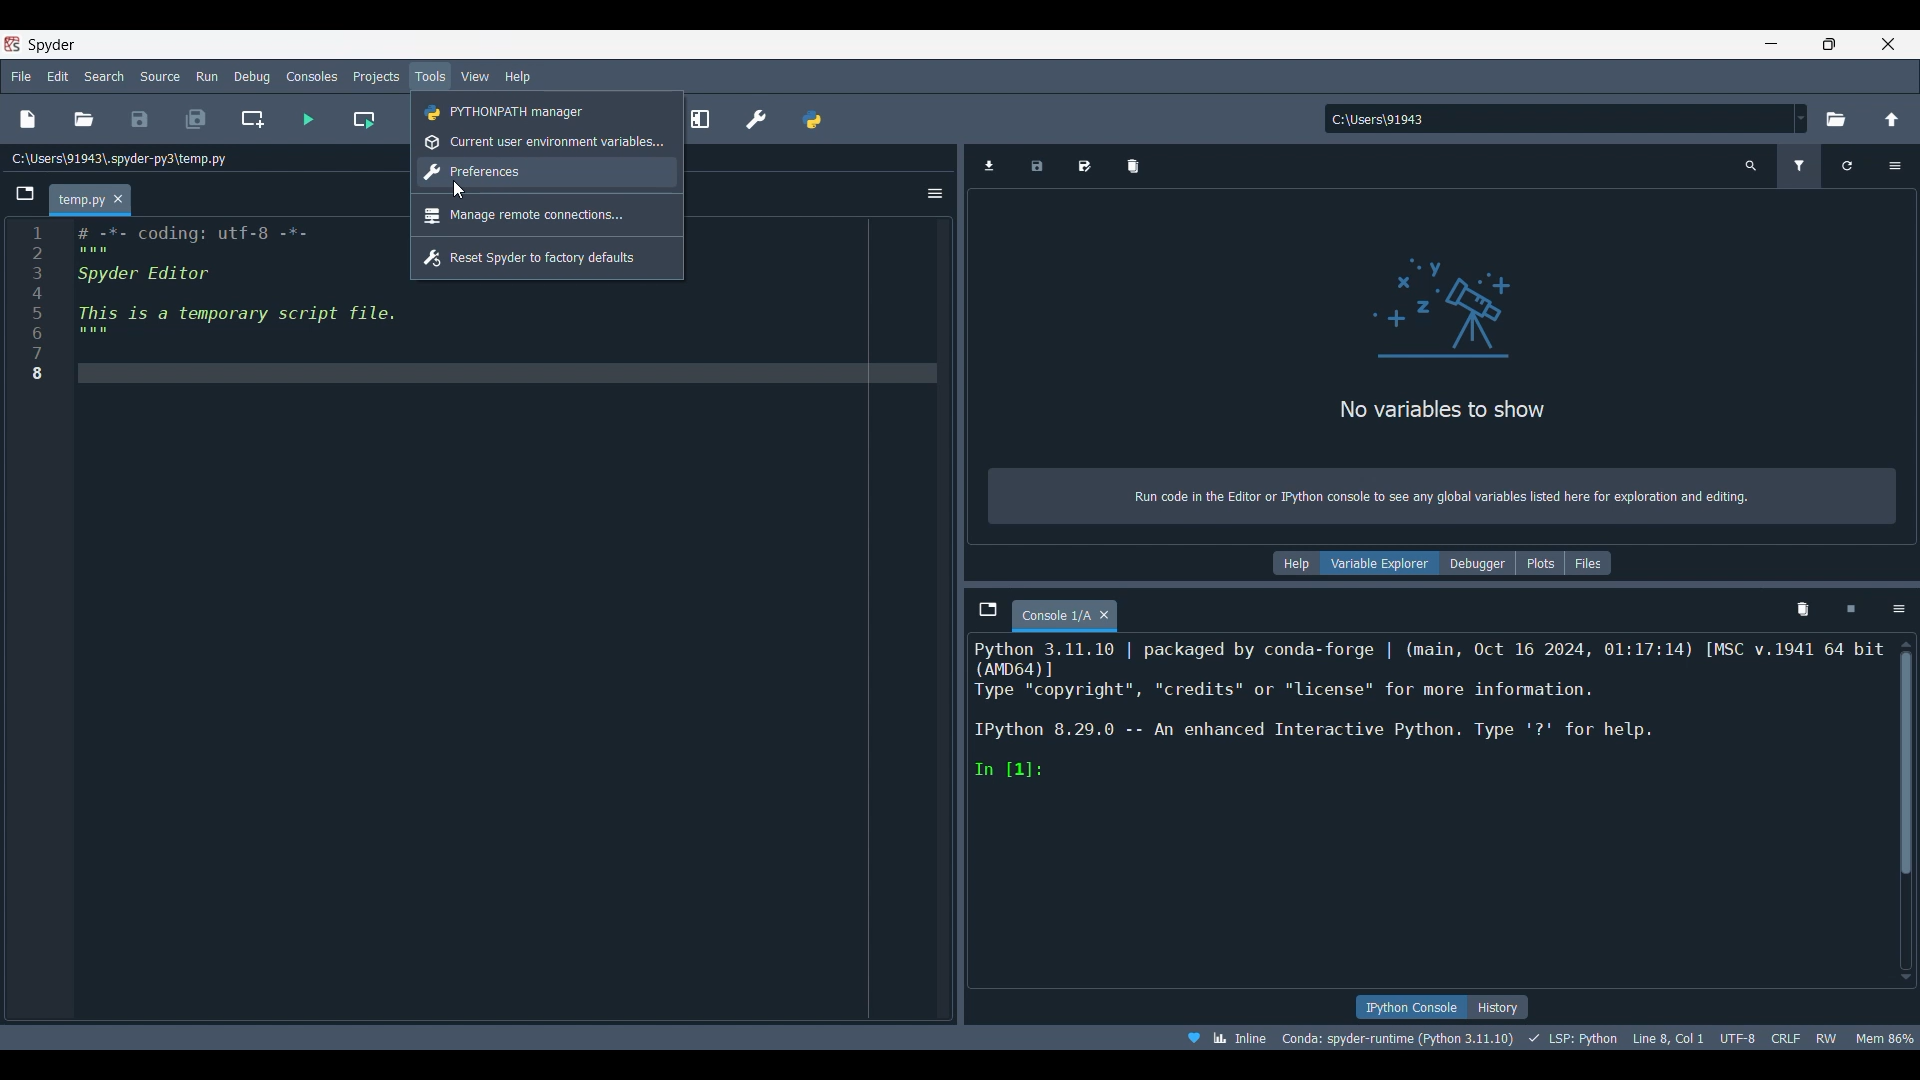 The width and height of the screenshot is (1920, 1080). Describe the element at coordinates (1786, 1036) in the screenshot. I see `crlf` at that location.